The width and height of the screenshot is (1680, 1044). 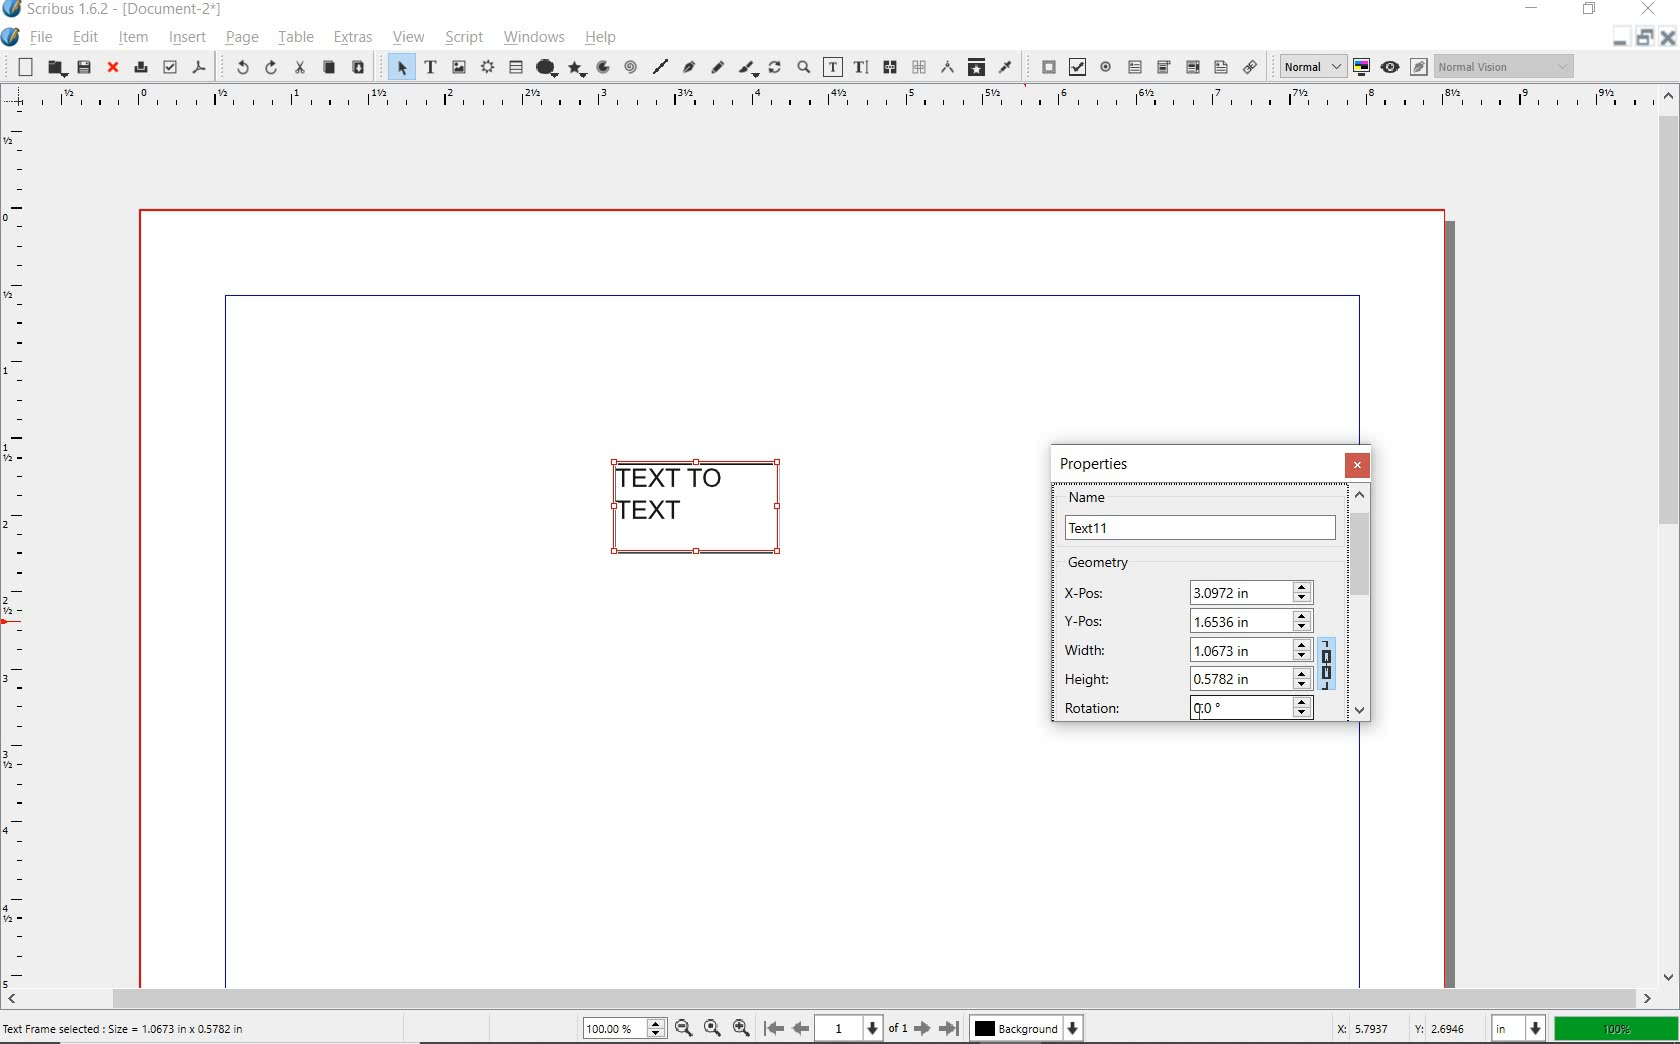 What do you see at coordinates (1405, 67) in the screenshot?
I see `preview mode` at bounding box center [1405, 67].